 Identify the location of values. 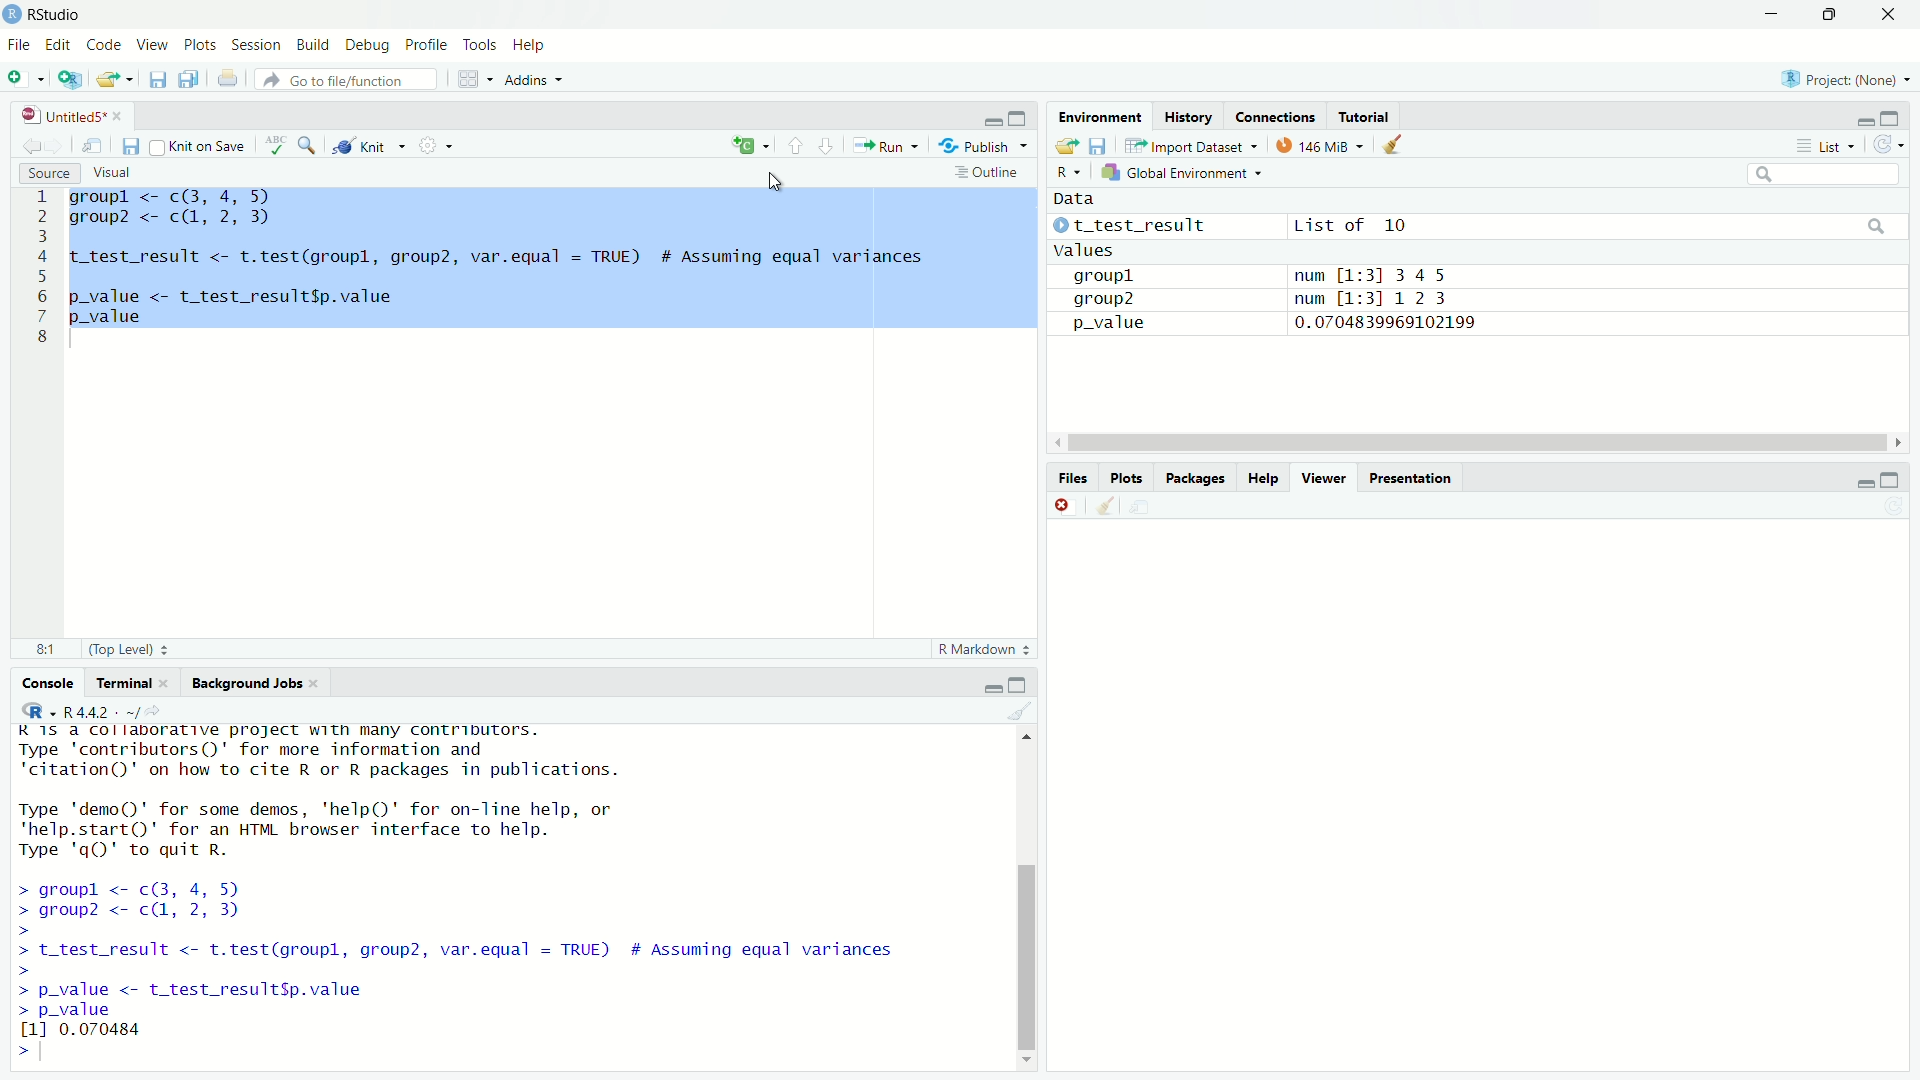
(1093, 250).